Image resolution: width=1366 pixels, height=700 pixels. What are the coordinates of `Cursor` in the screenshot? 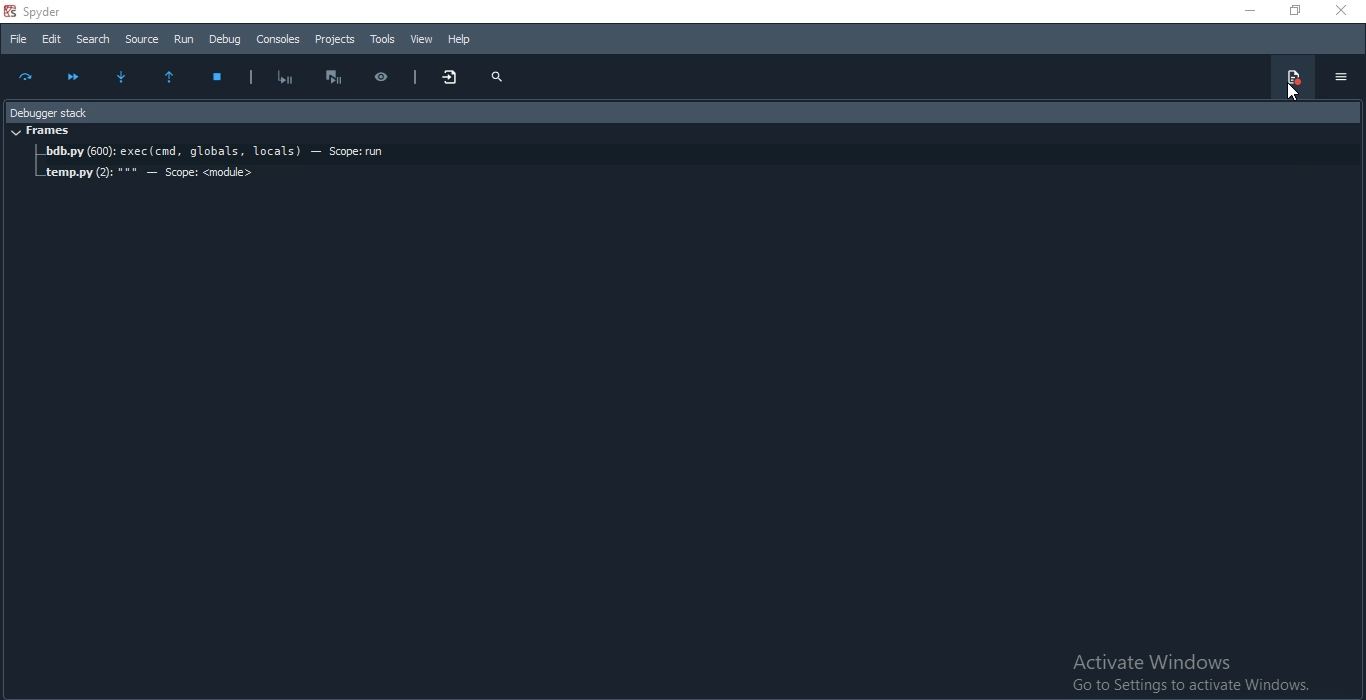 It's located at (1290, 92).